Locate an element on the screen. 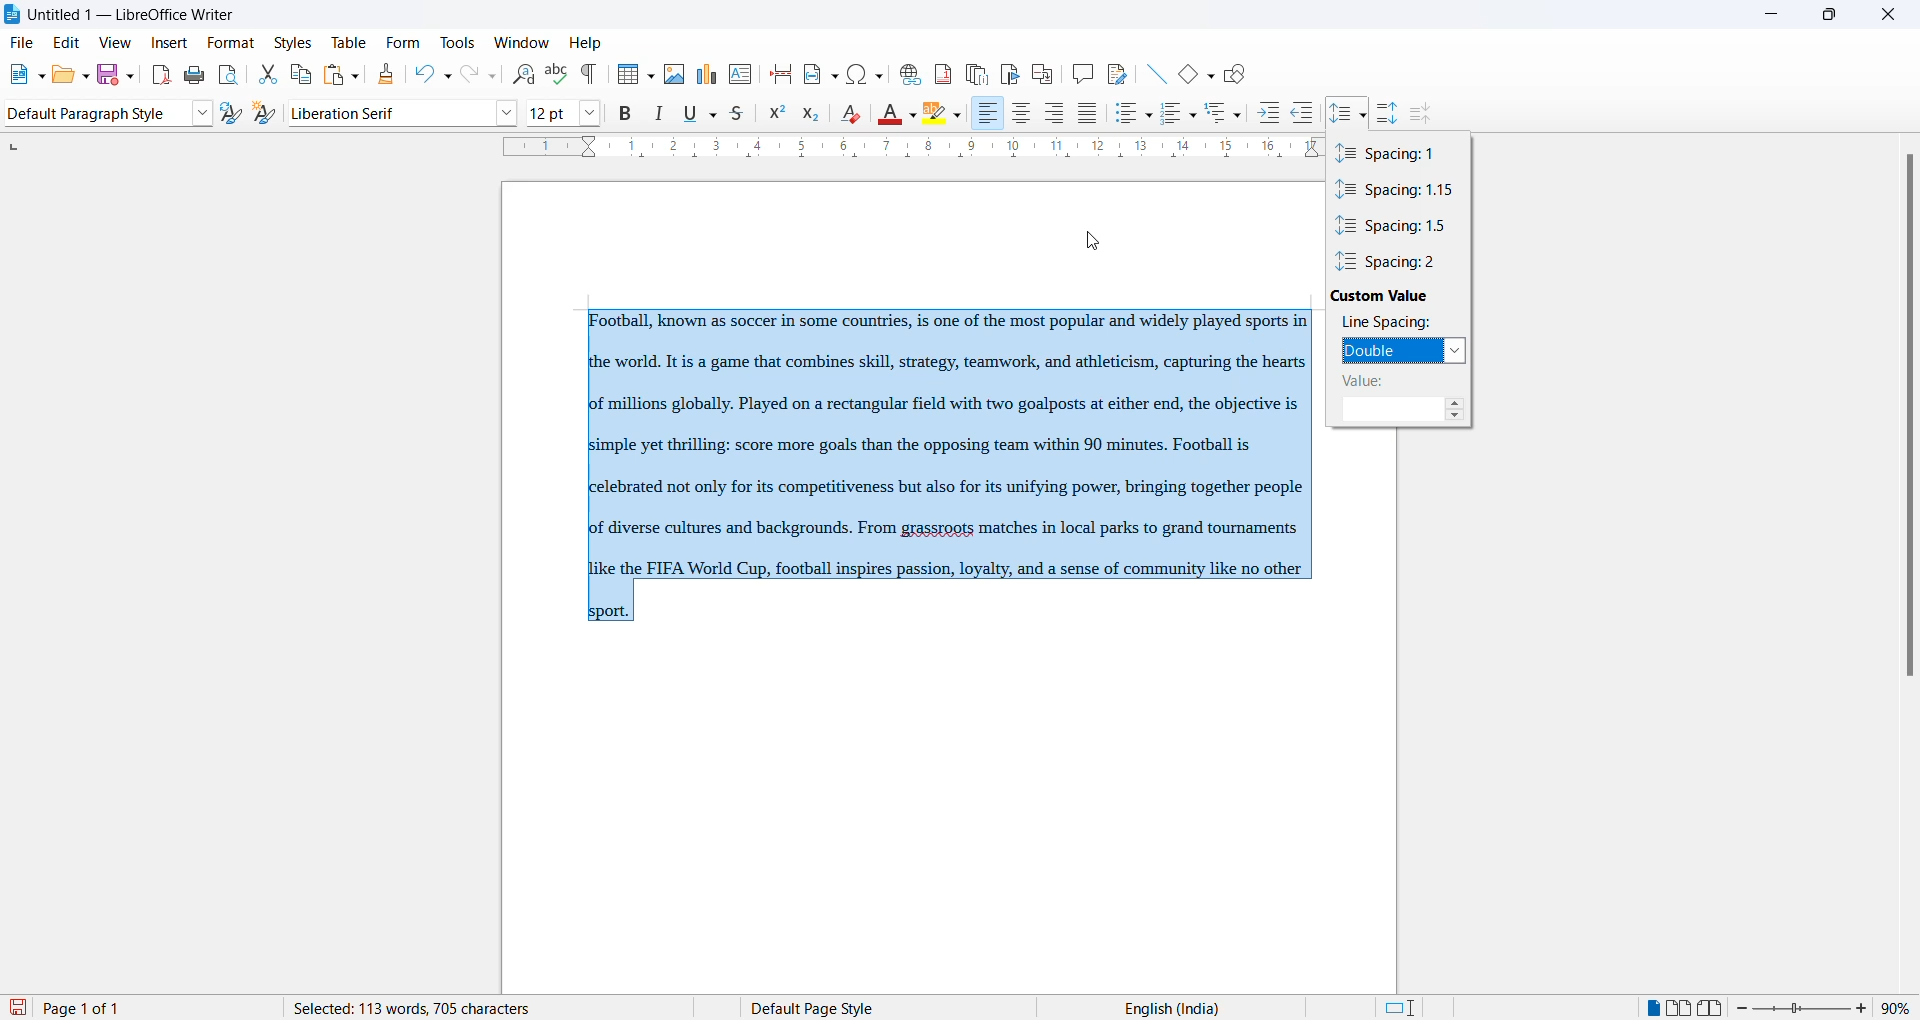 The image size is (1920, 1020). insert table grid is located at coordinates (650, 74).